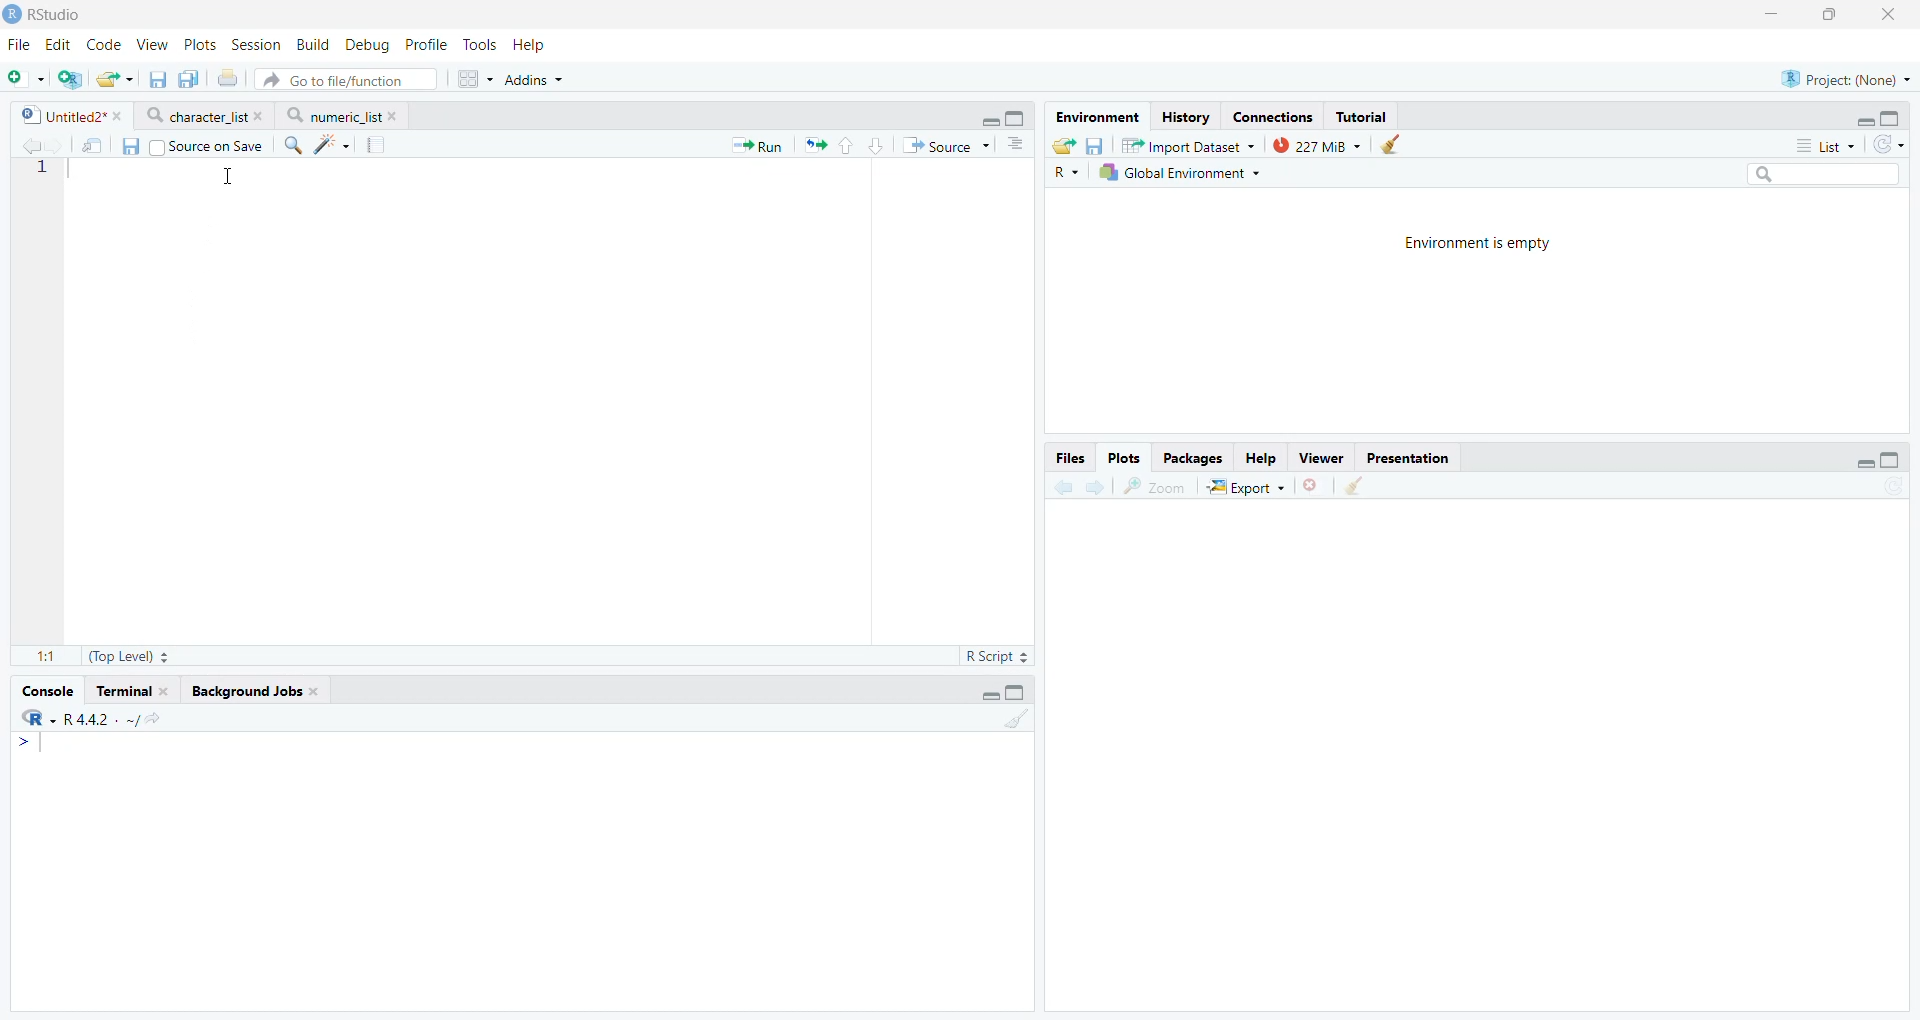 The width and height of the screenshot is (1920, 1020). What do you see at coordinates (1316, 485) in the screenshot?
I see `Remove Selected` at bounding box center [1316, 485].